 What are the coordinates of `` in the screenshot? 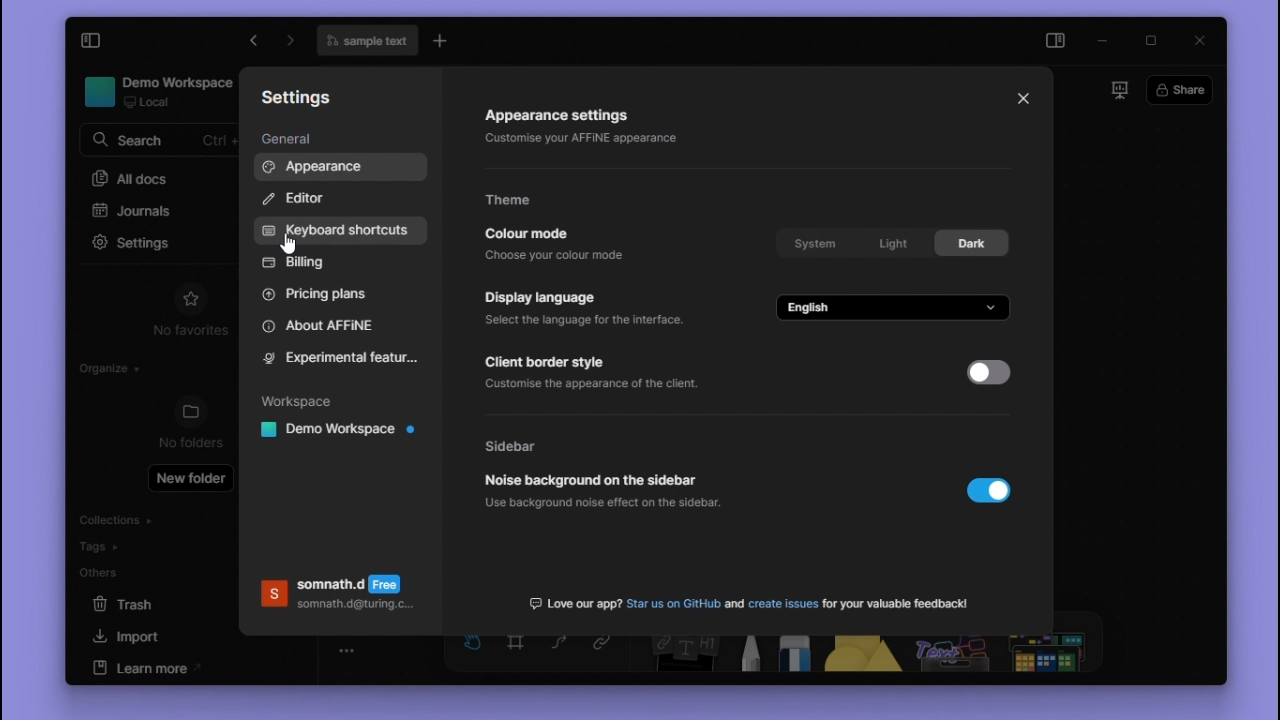 It's located at (147, 605).